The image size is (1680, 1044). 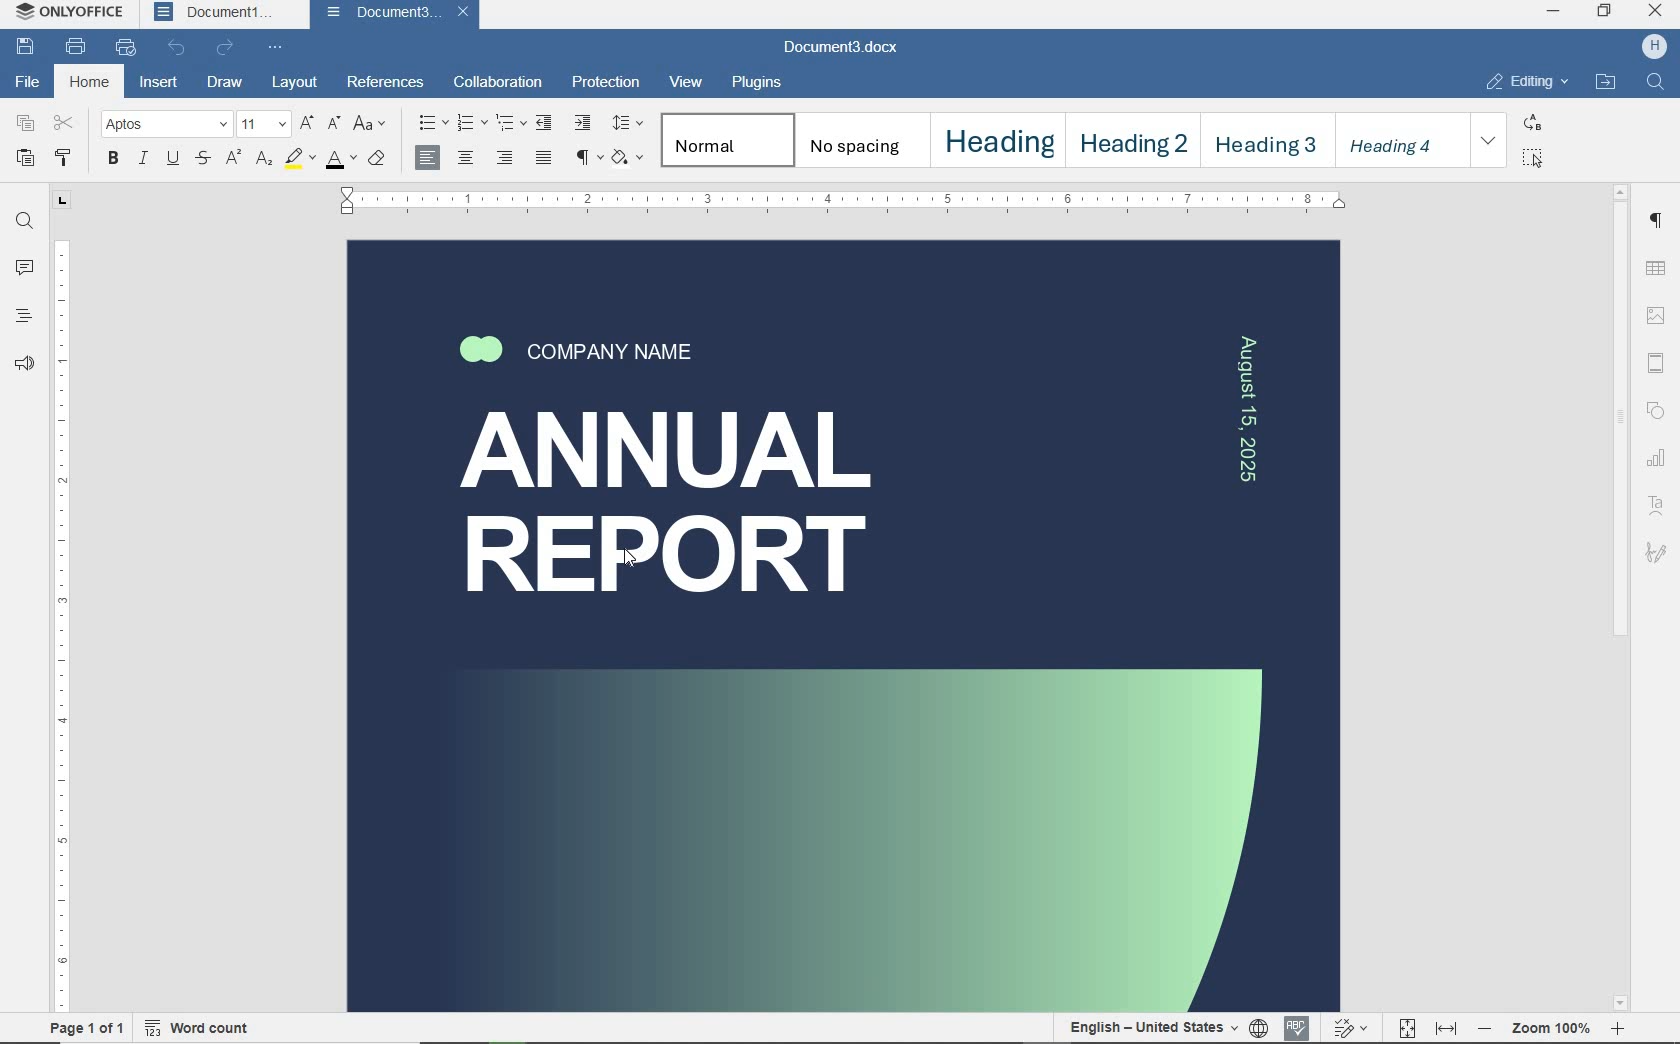 What do you see at coordinates (1409, 1028) in the screenshot?
I see `fit to page` at bounding box center [1409, 1028].